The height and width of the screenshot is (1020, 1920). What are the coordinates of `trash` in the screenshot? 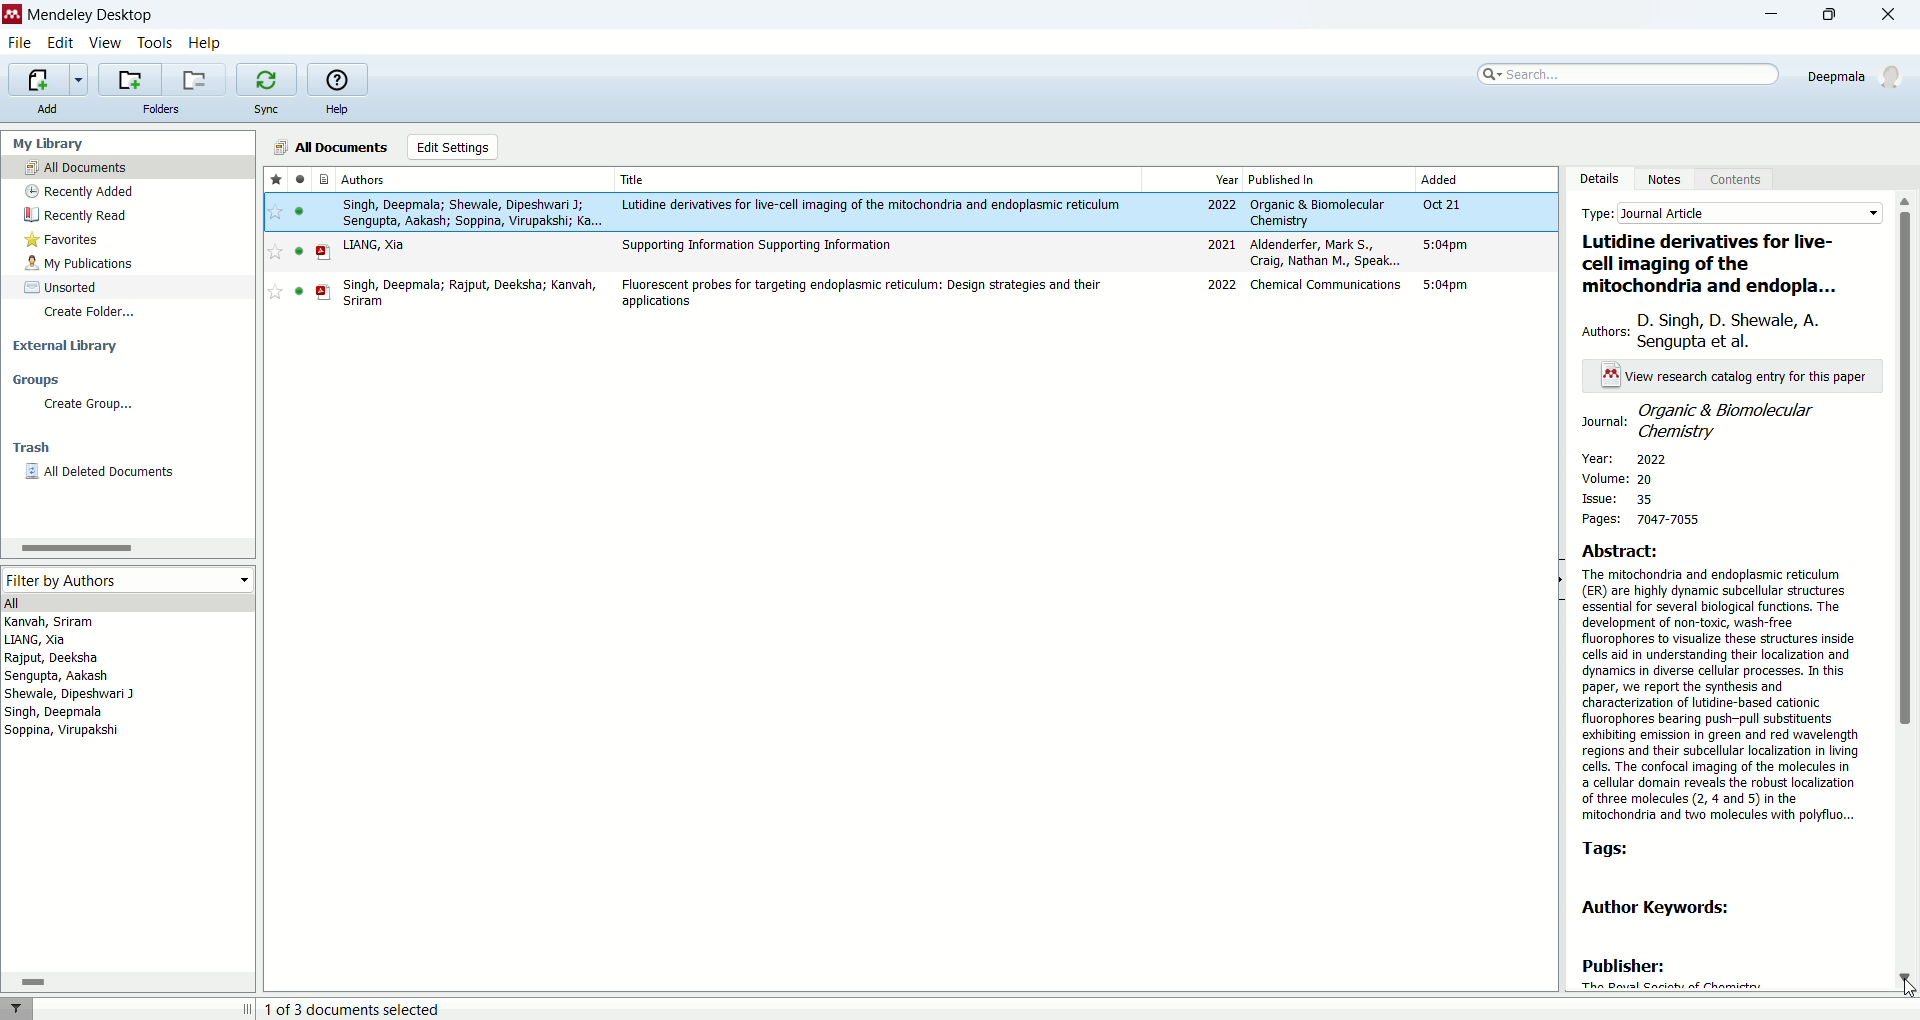 It's located at (32, 448).